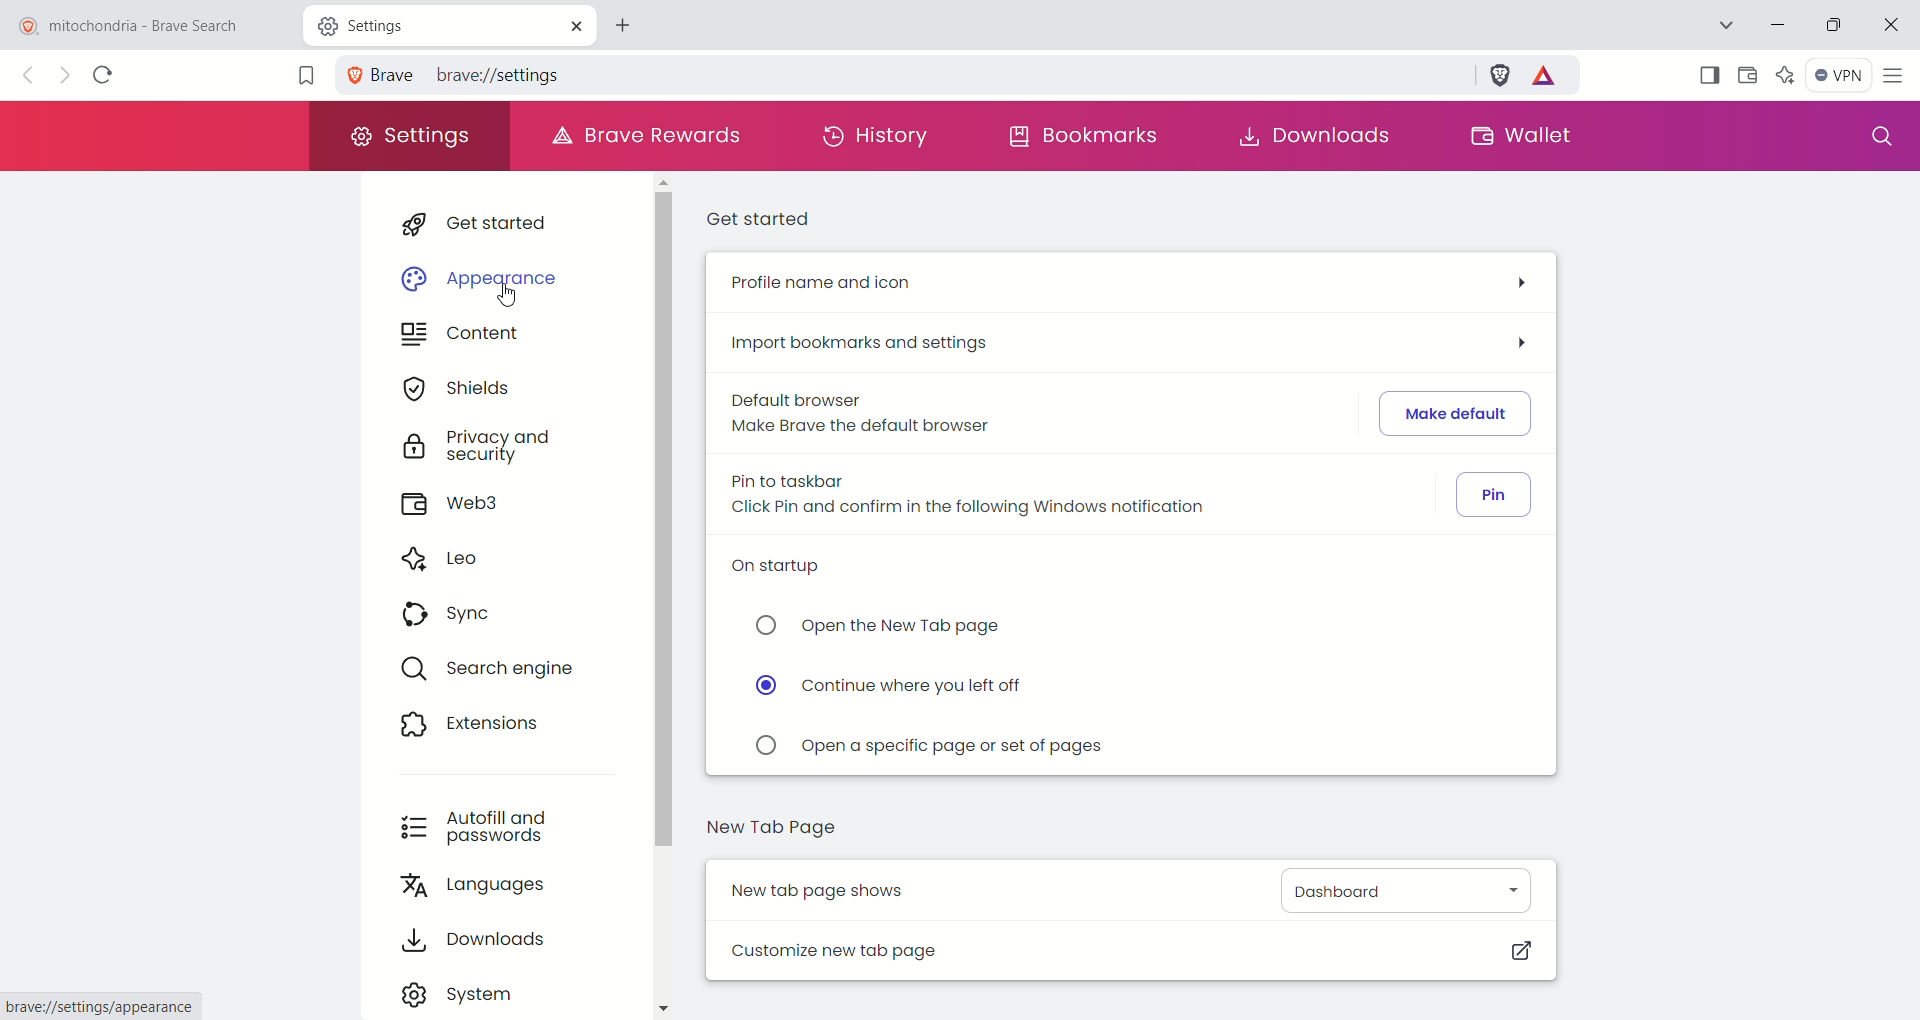  What do you see at coordinates (442, 557) in the screenshot?
I see `leo` at bounding box center [442, 557].